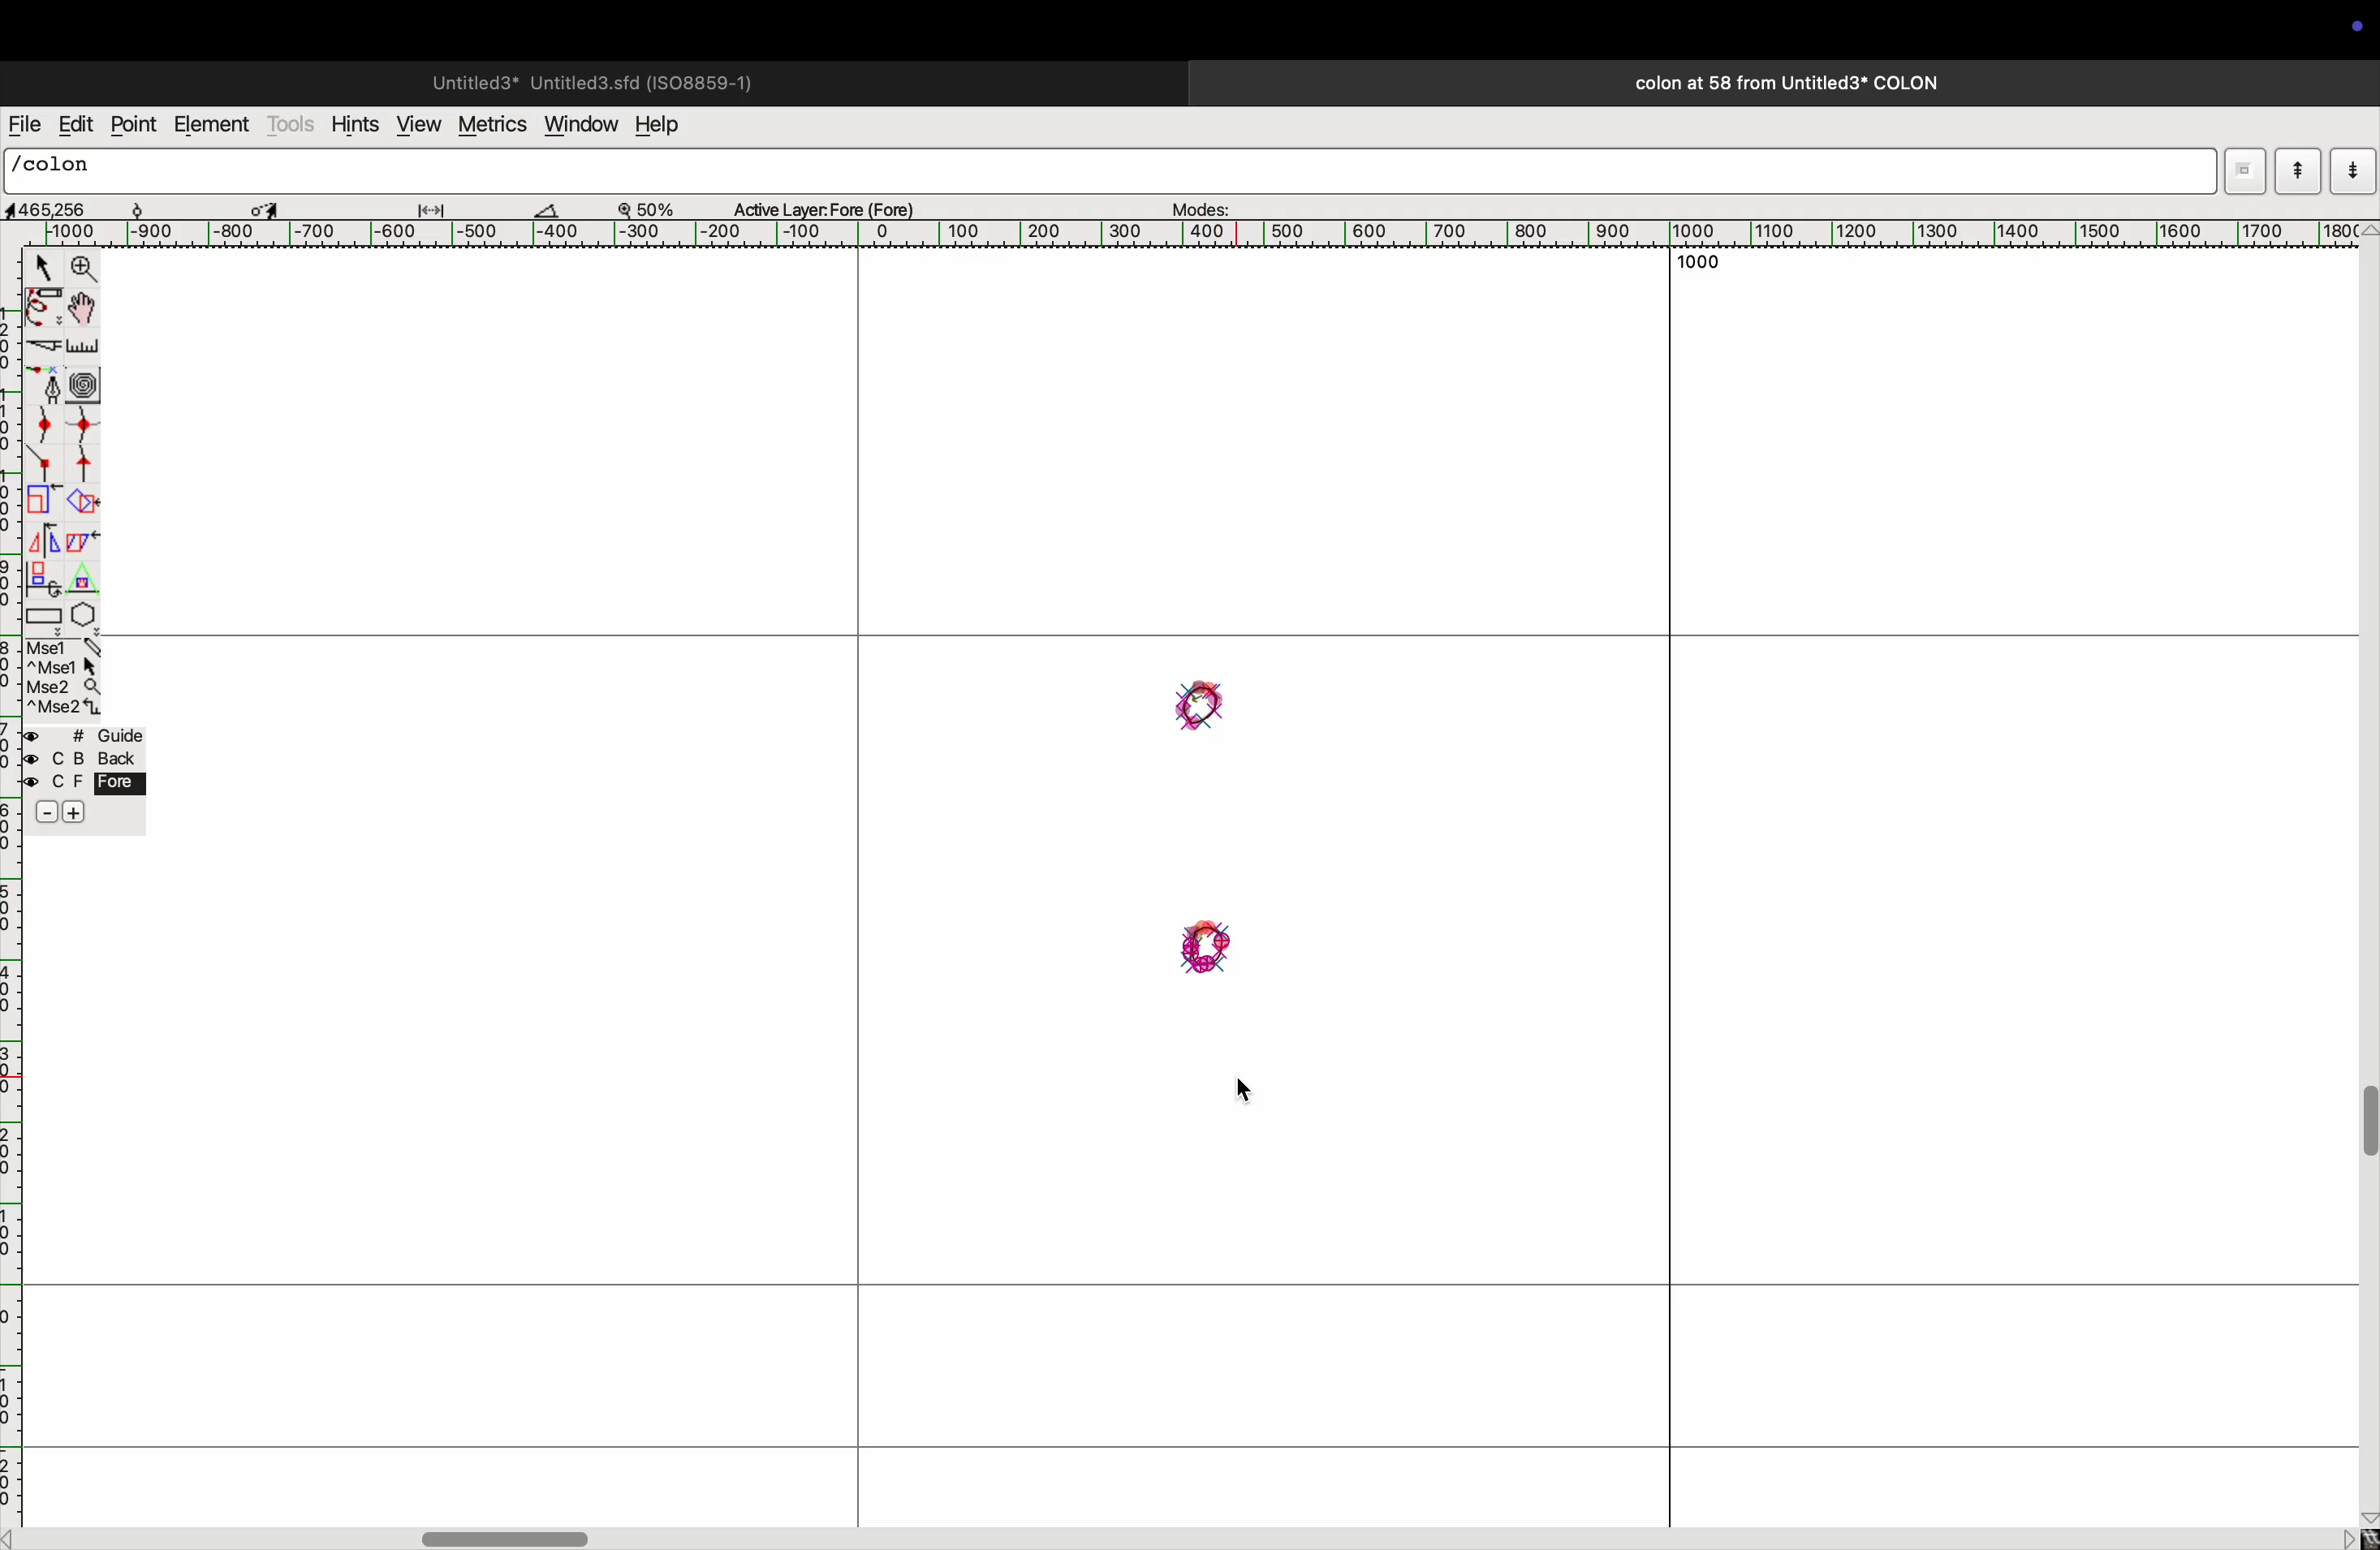 This screenshot has width=2380, height=1550. I want to click on cursor, so click(39, 266).